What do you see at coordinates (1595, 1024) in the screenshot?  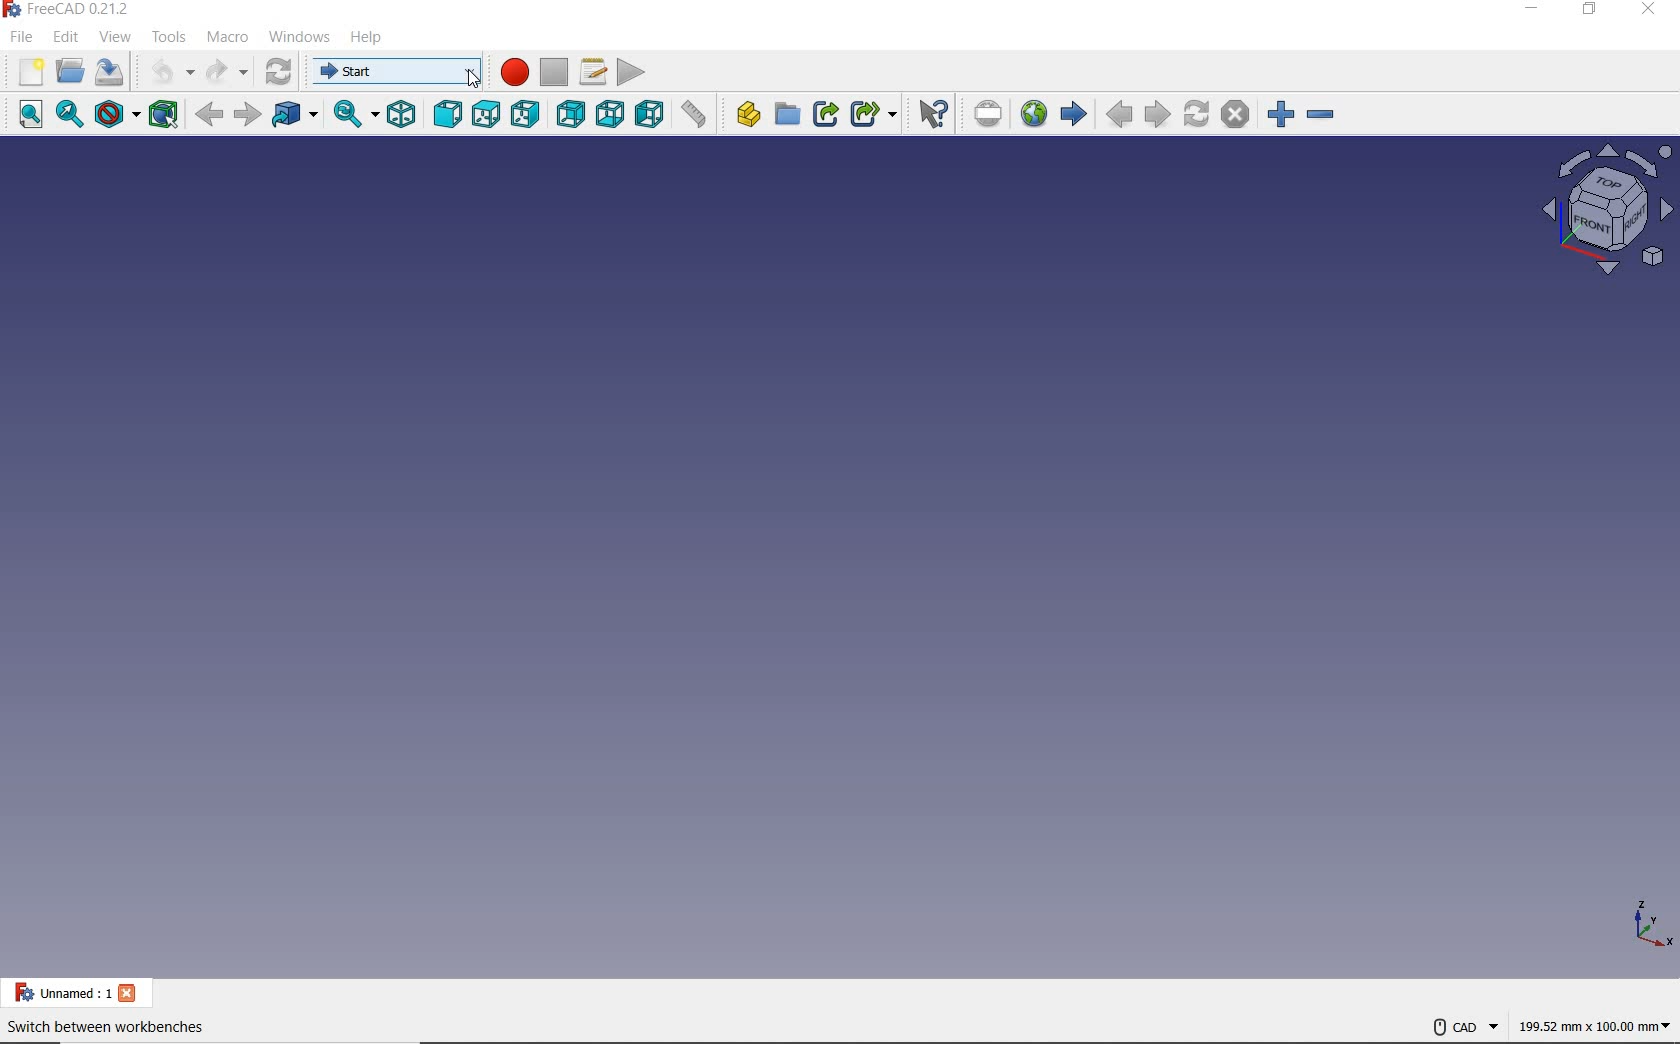 I see `MEASUREMENT` at bounding box center [1595, 1024].